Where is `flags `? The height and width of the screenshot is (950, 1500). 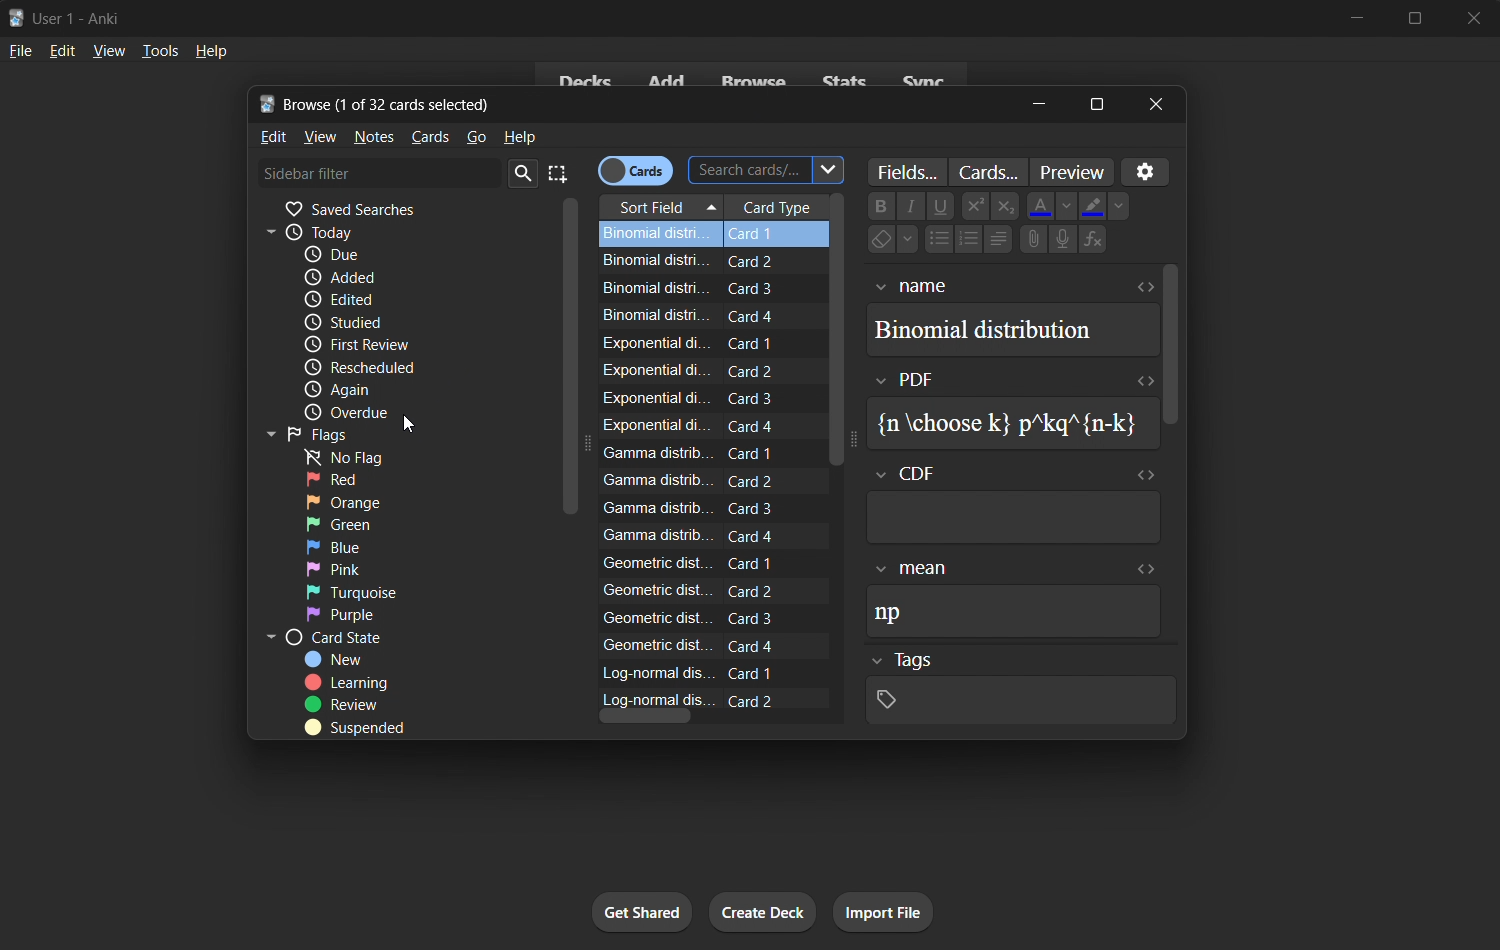
flags  is located at coordinates (319, 434).